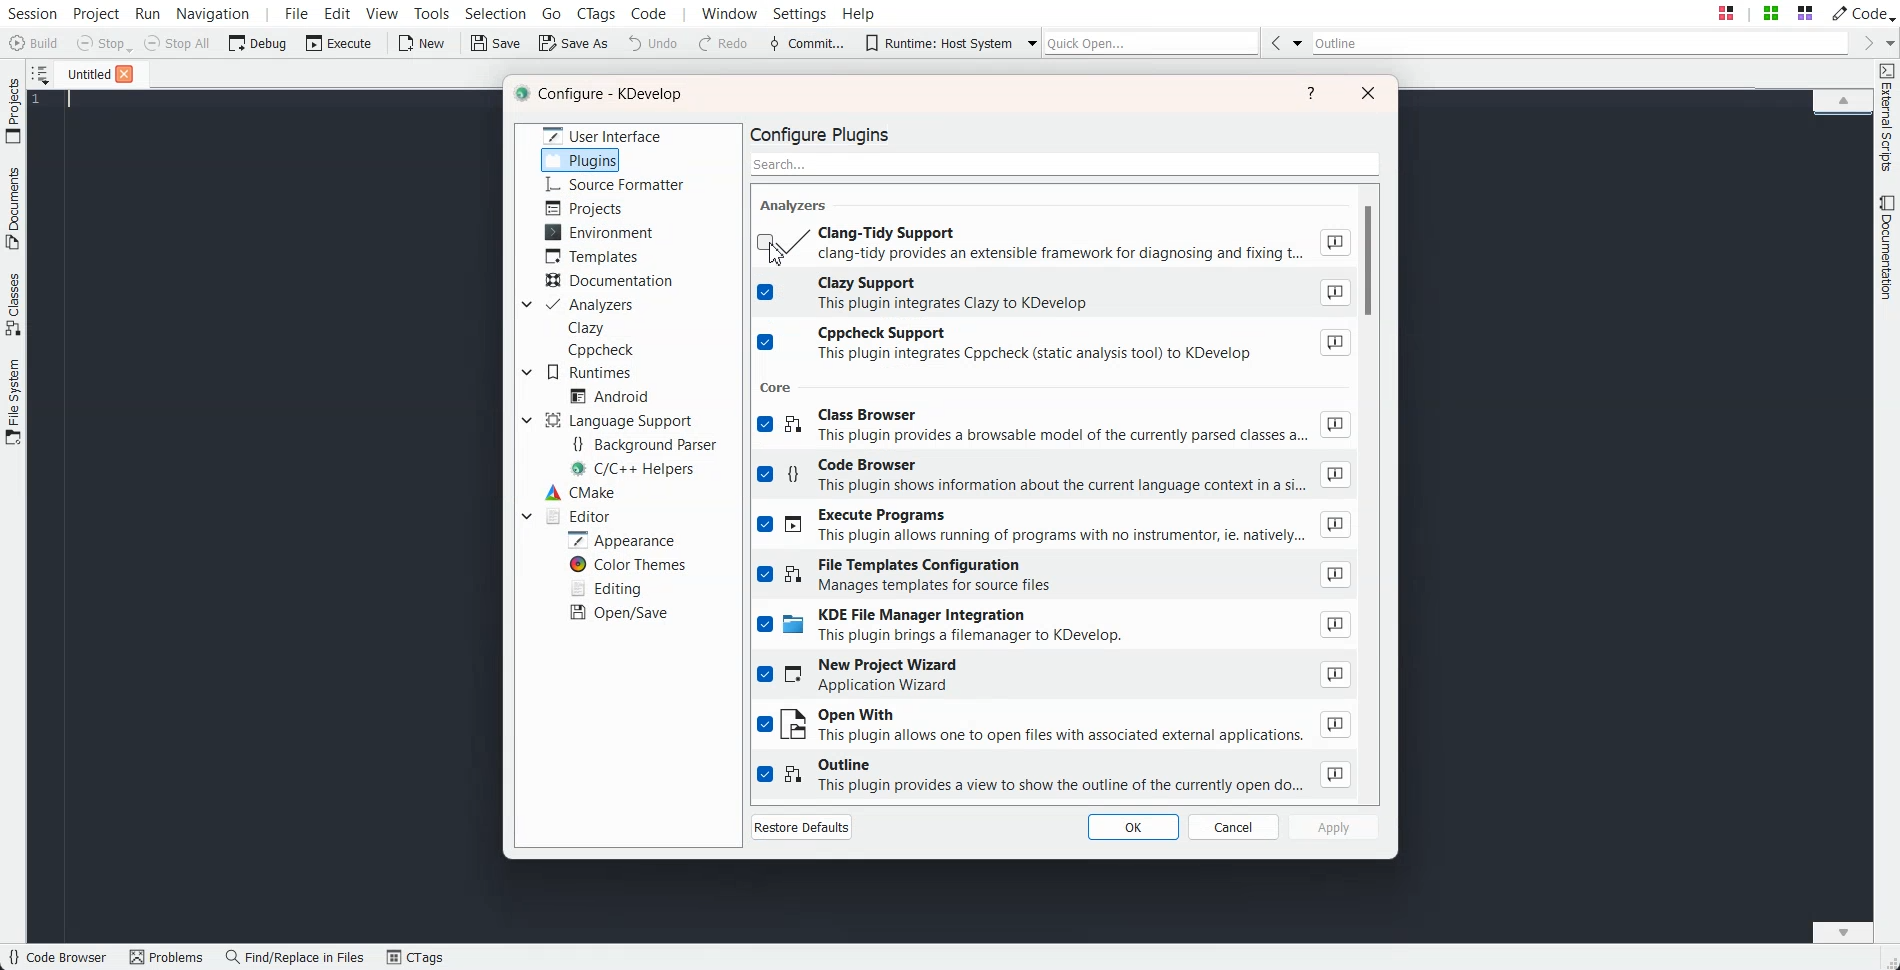 The image size is (1900, 970). What do you see at coordinates (14, 304) in the screenshot?
I see `Classes` at bounding box center [14, 304].